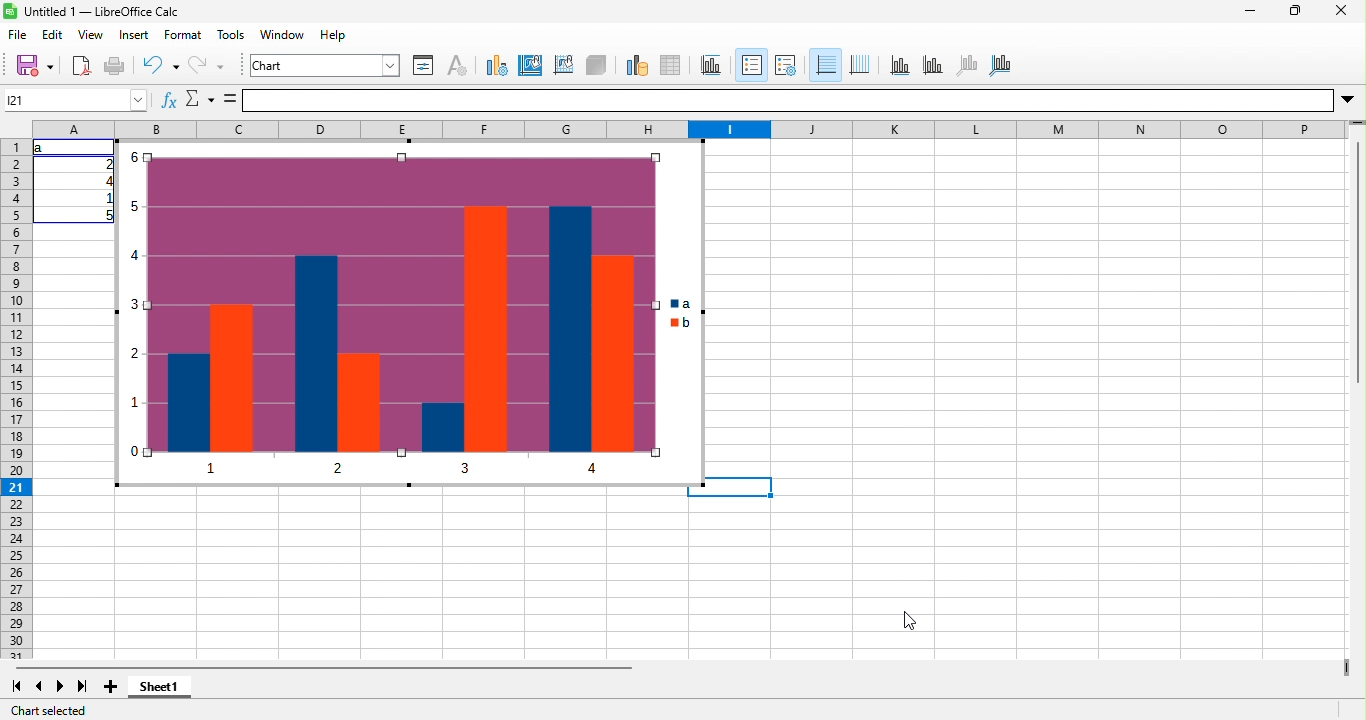 This screenshot has width=1366, height=720. What do you see at coordinates (206, 66) in the screenshot?
I see `redo` at bounding box center [206, 66].